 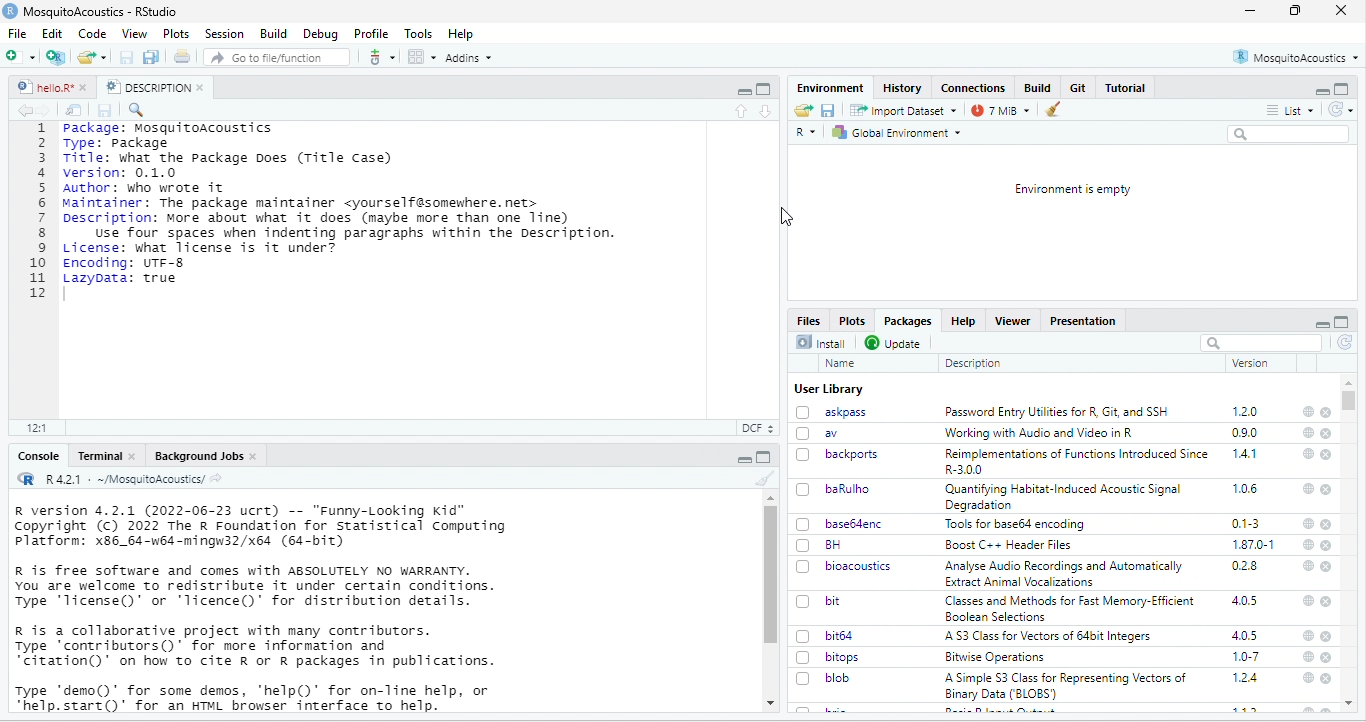 What do you see at coordinates (1010, 545) in the screenshot?
I see `Boost C++ Header Files` at bounding box center [1010, 545].